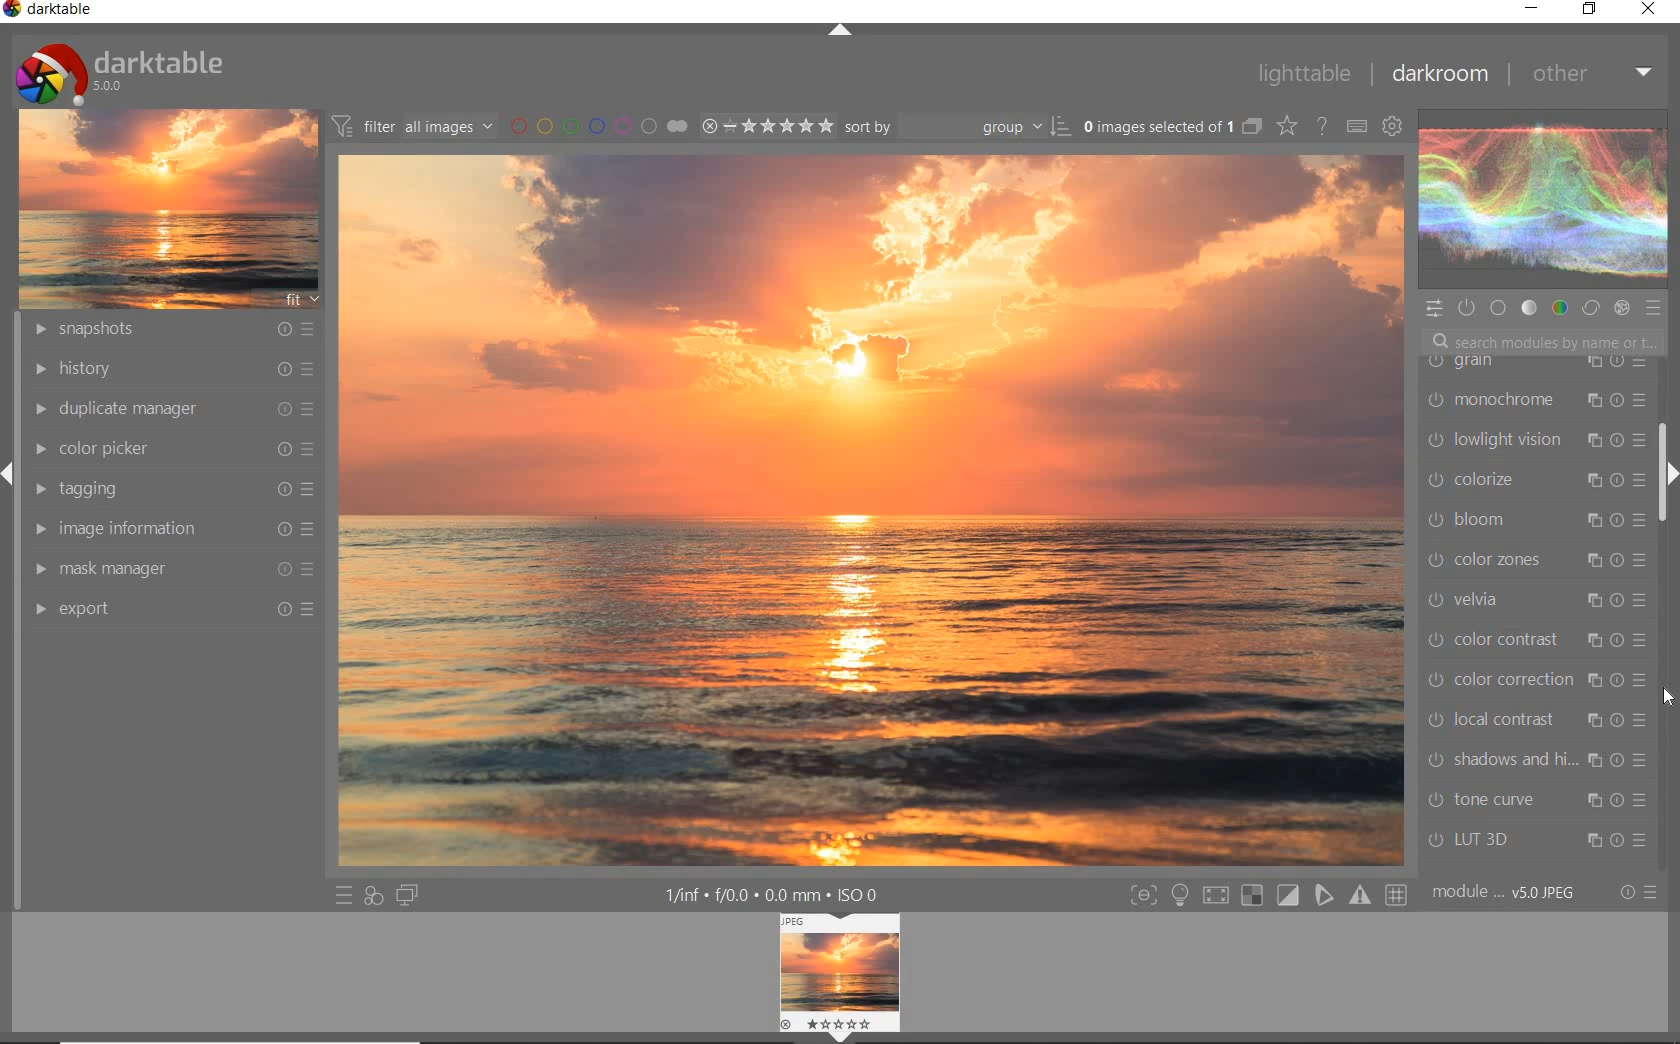 This screenshot has height=1044, width=1680. What do you see at coordinates (1536, 641) in the screenshot?
I see `color contrast` at bounding box center [1536, 641].